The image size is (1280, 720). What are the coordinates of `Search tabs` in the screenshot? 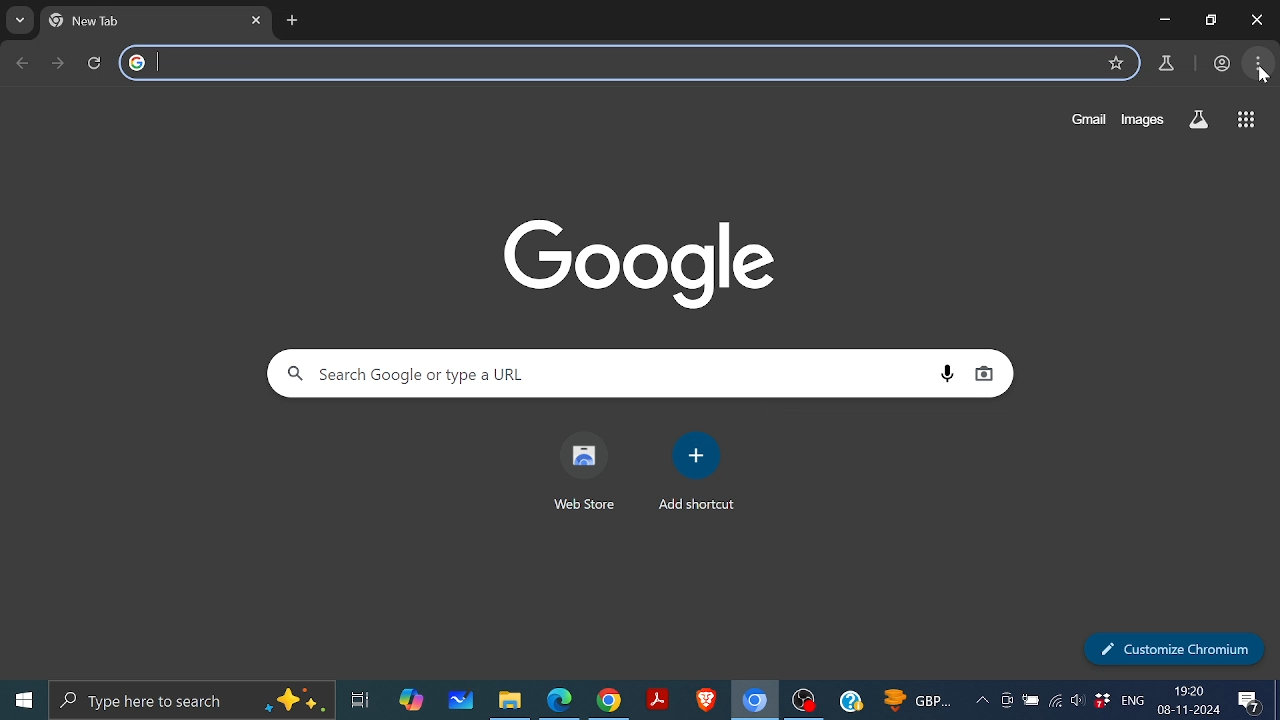 It's located at (20, 20).